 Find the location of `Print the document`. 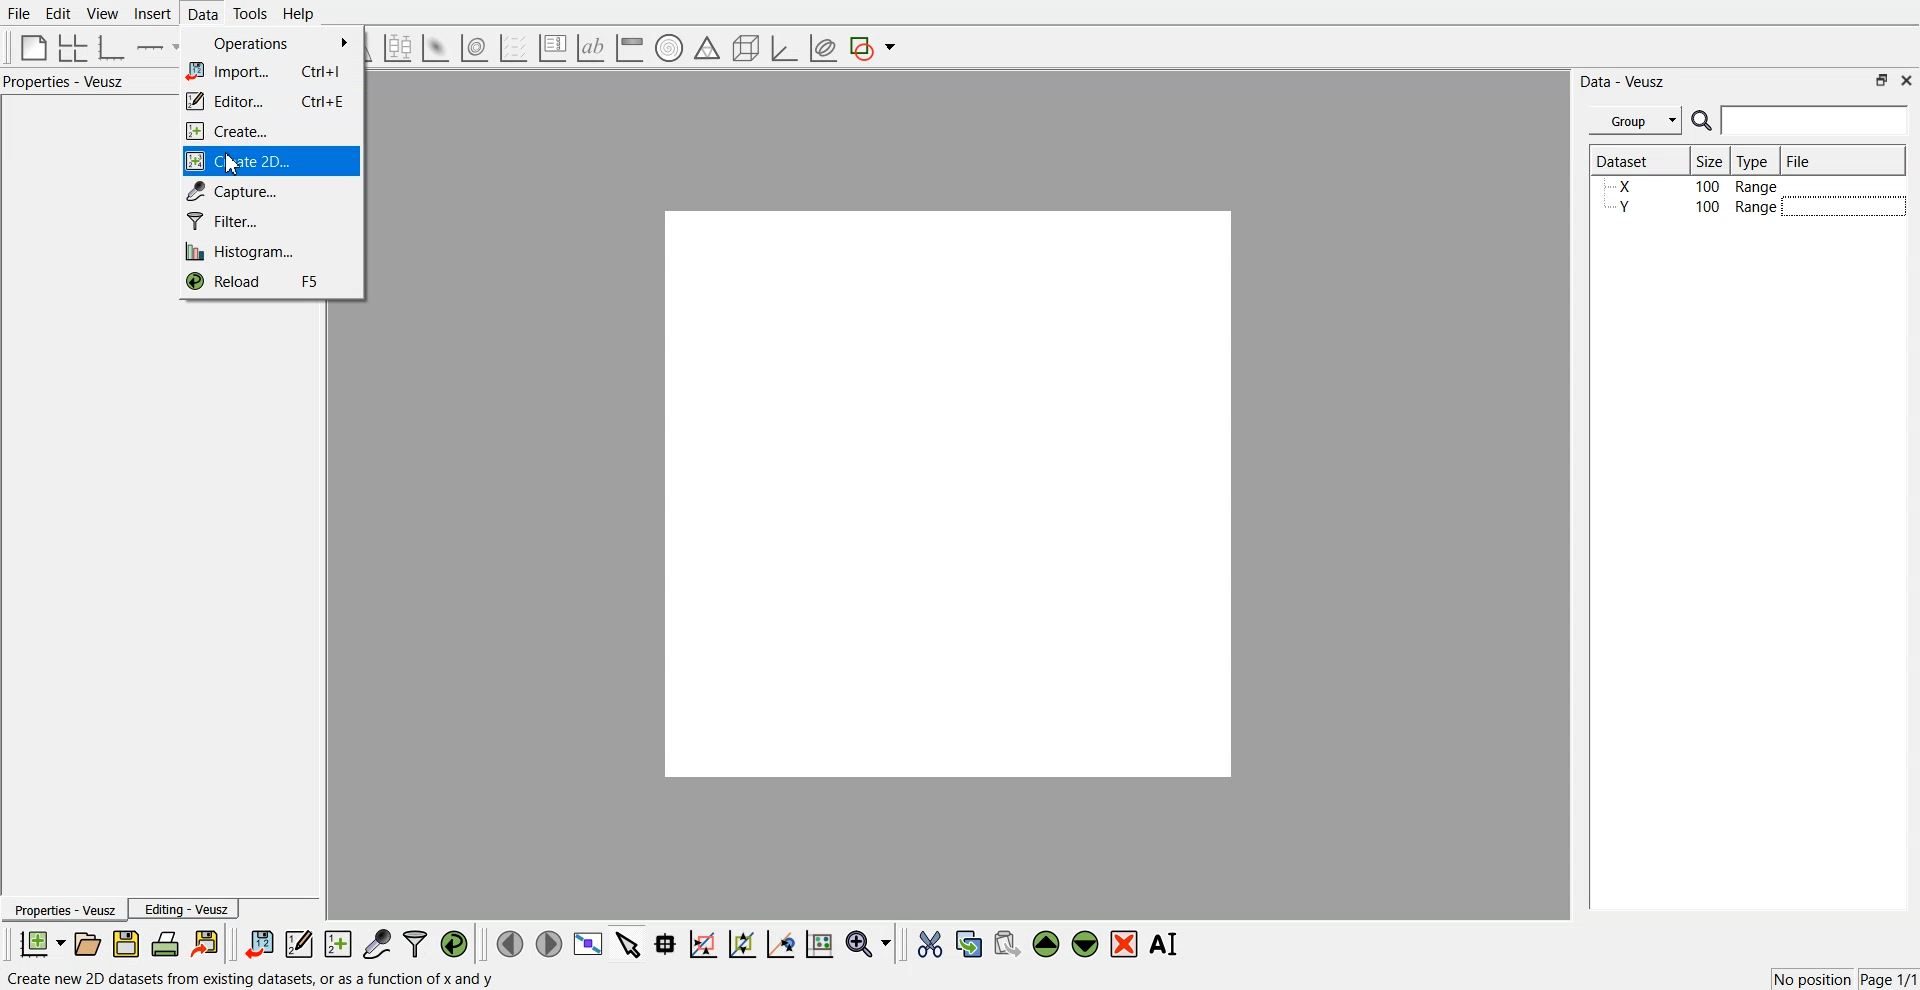

Print the document is located at coordinates (164, 943).